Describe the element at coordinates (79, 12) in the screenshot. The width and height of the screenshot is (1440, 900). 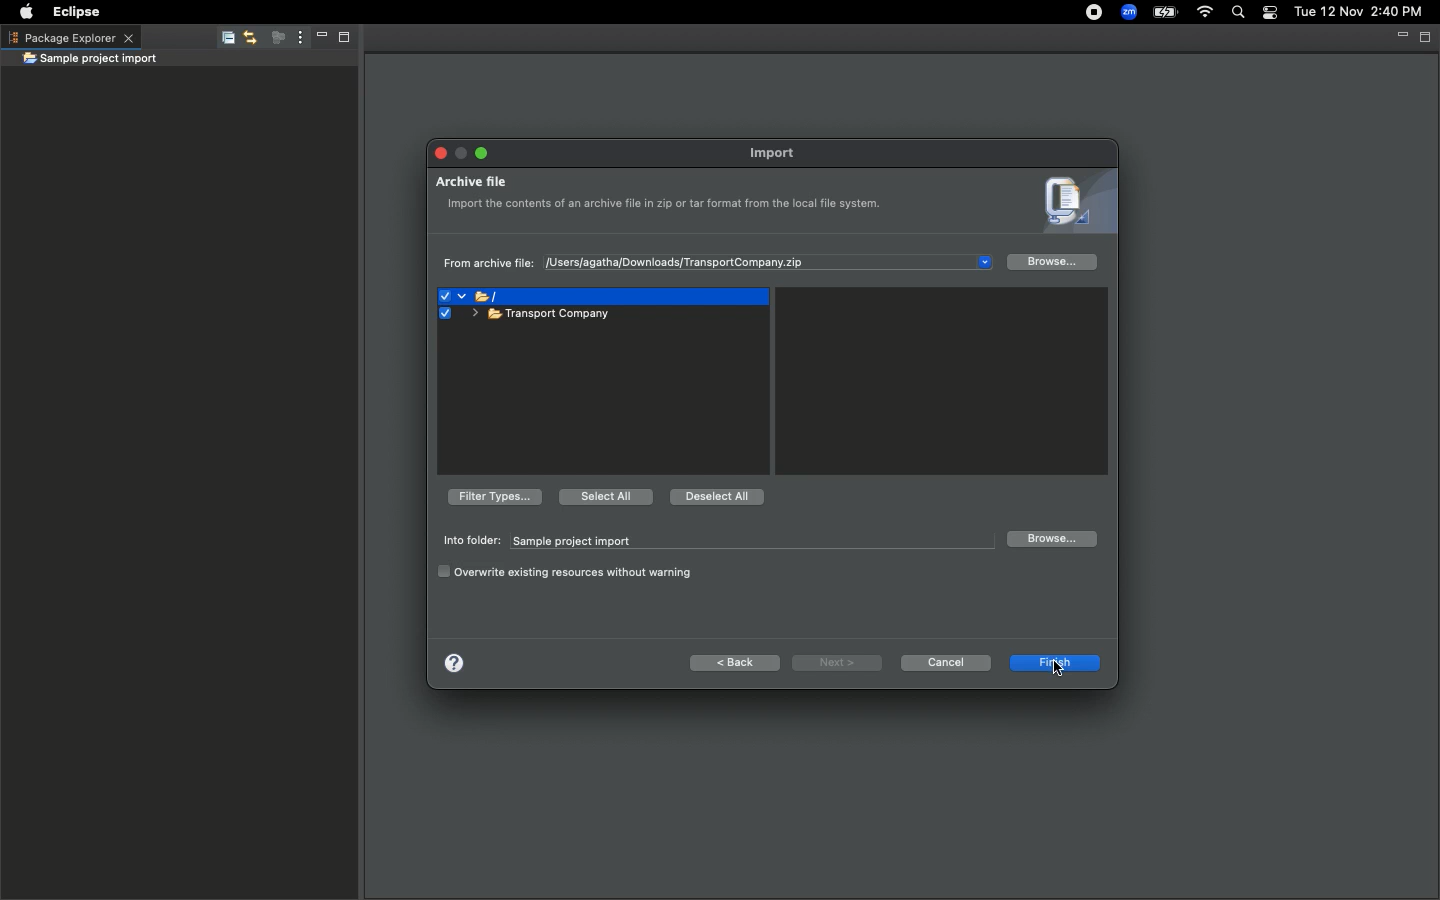
I see `Eclipse` at that location.